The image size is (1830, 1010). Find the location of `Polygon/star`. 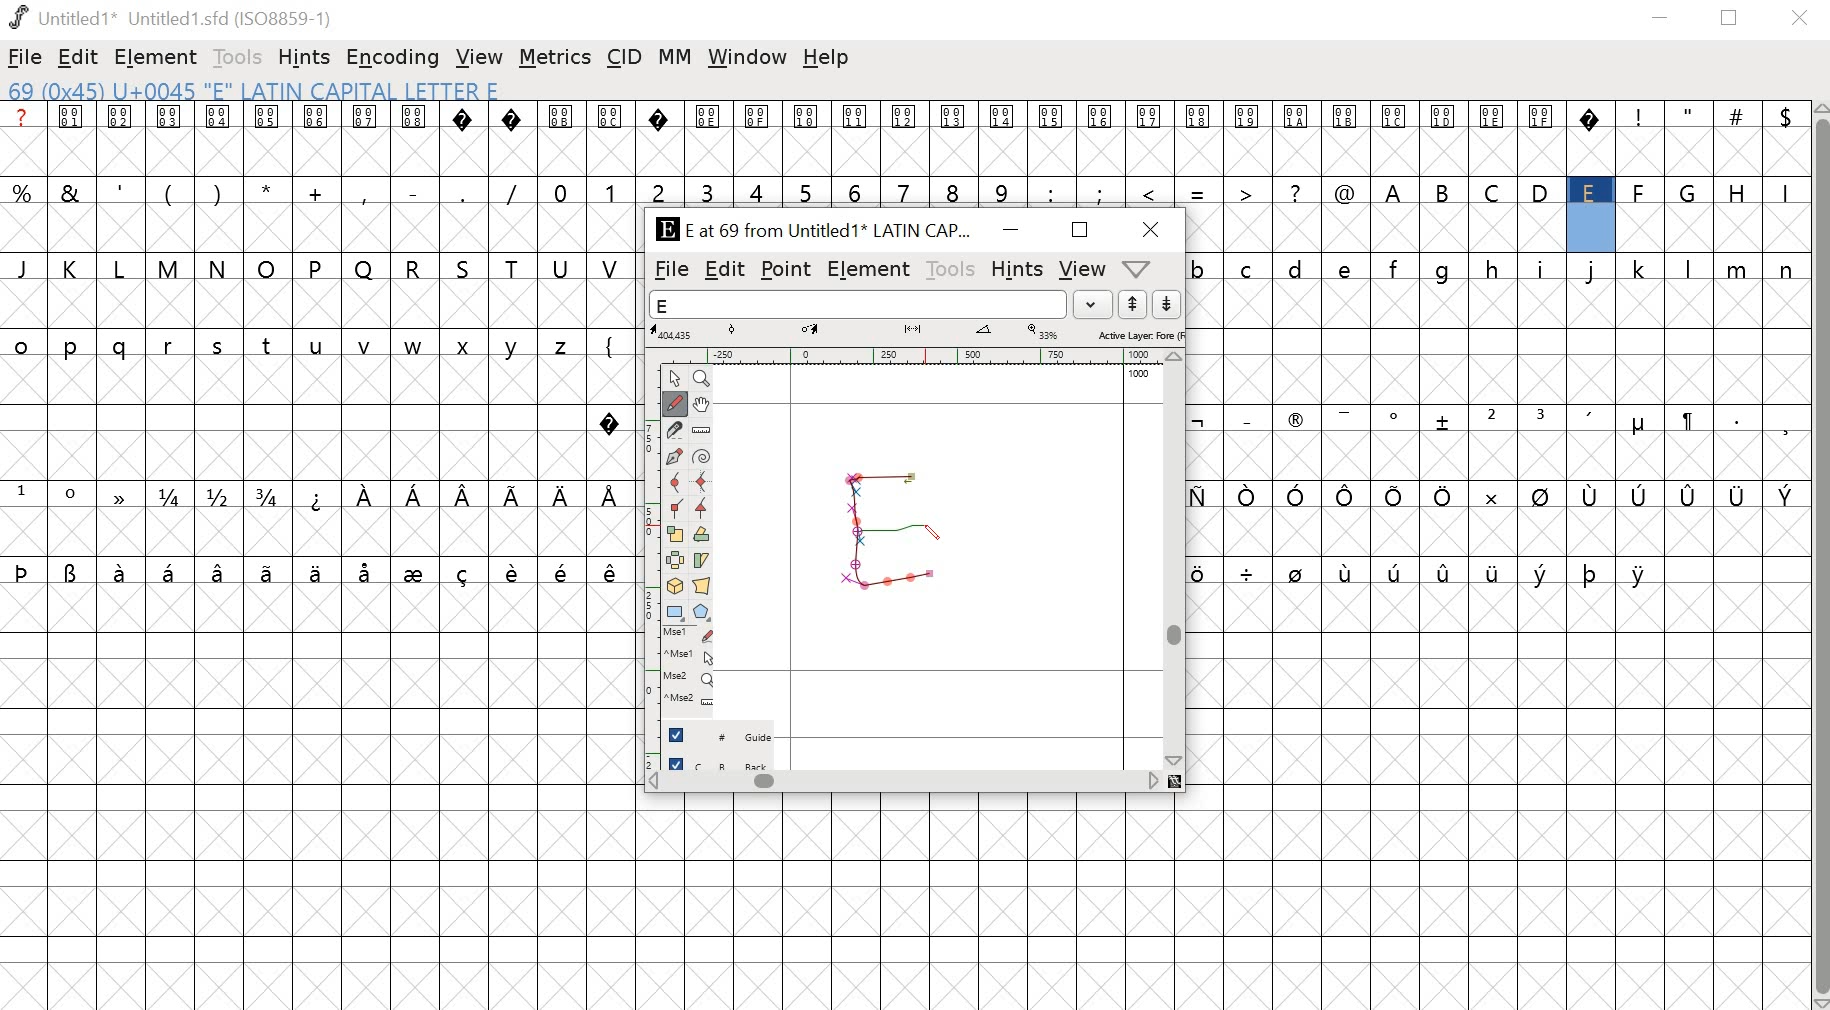

Polygon/star is located at coordinates (699, 613).